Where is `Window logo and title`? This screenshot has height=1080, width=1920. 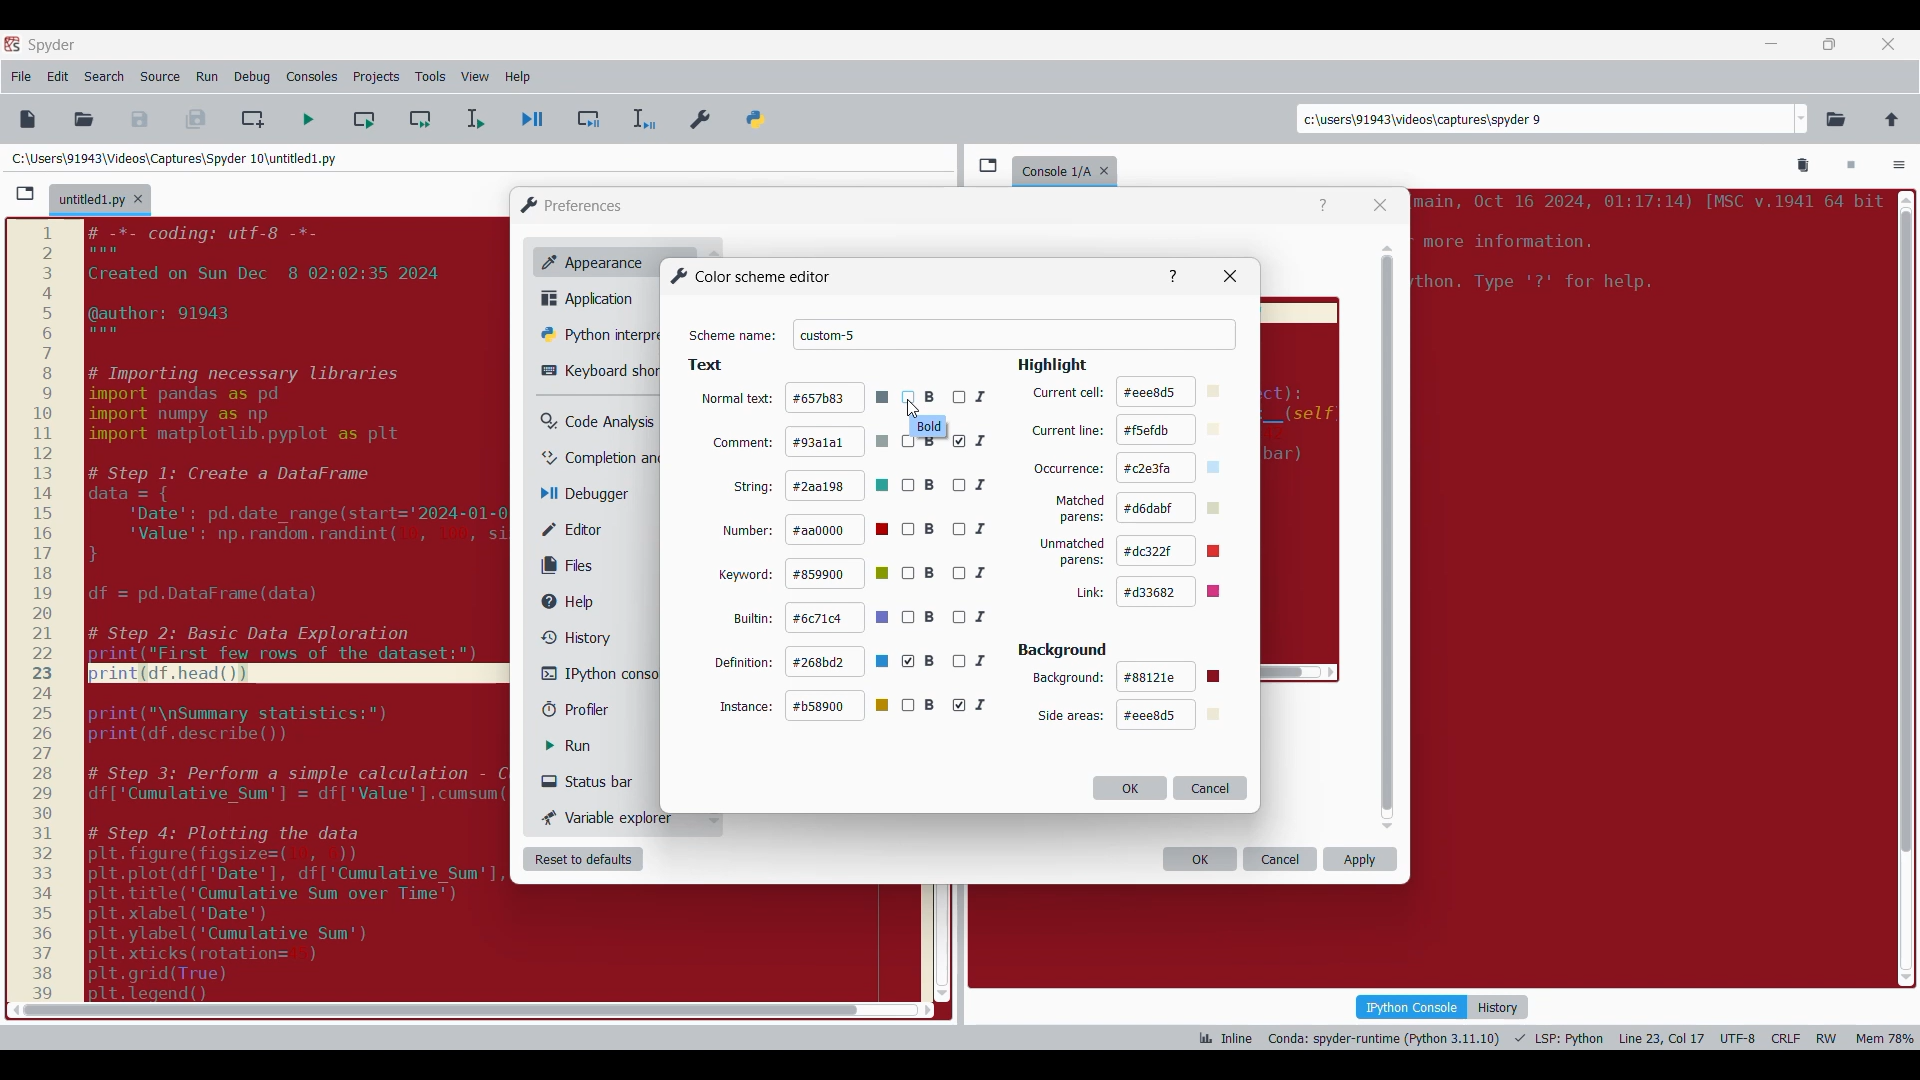
Window logo and title is located at coordinates (572, 205).